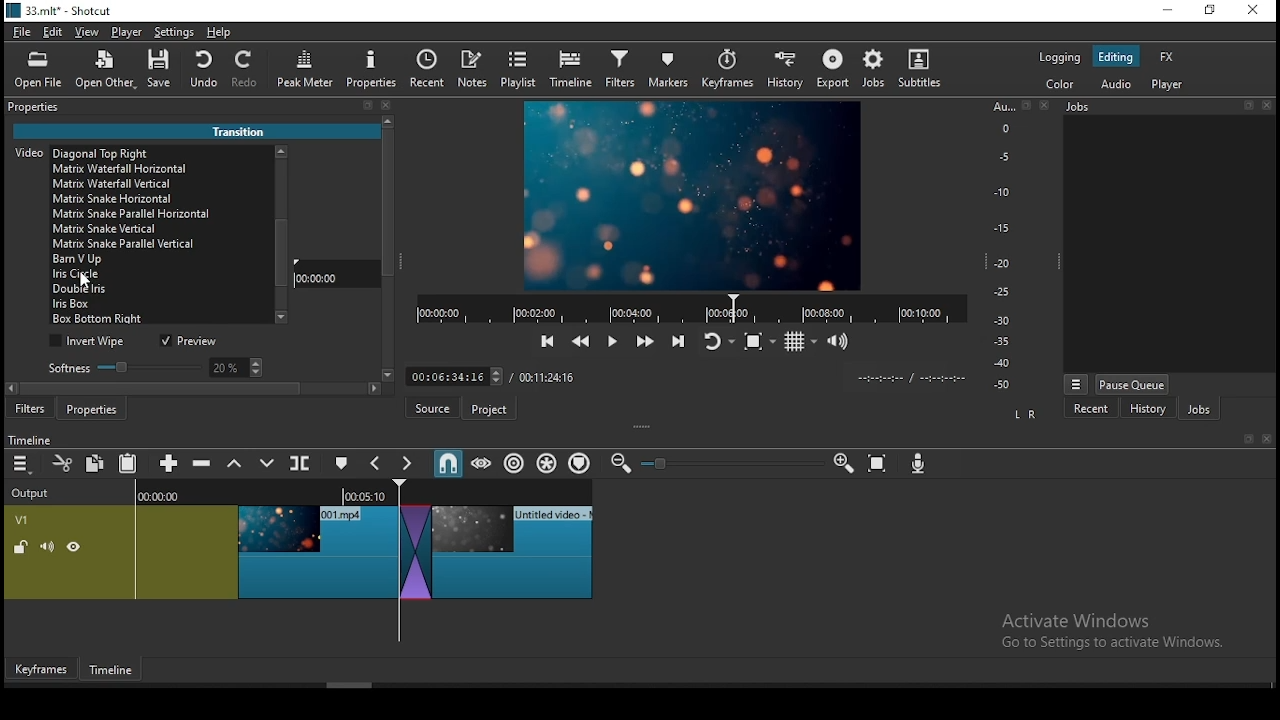 Image resolution: width=1280 pixels, height=720 pixels. What do you see at coordinates (571, 70) in the screenshot?
I see `timeline` at bounding box center [571, 70].